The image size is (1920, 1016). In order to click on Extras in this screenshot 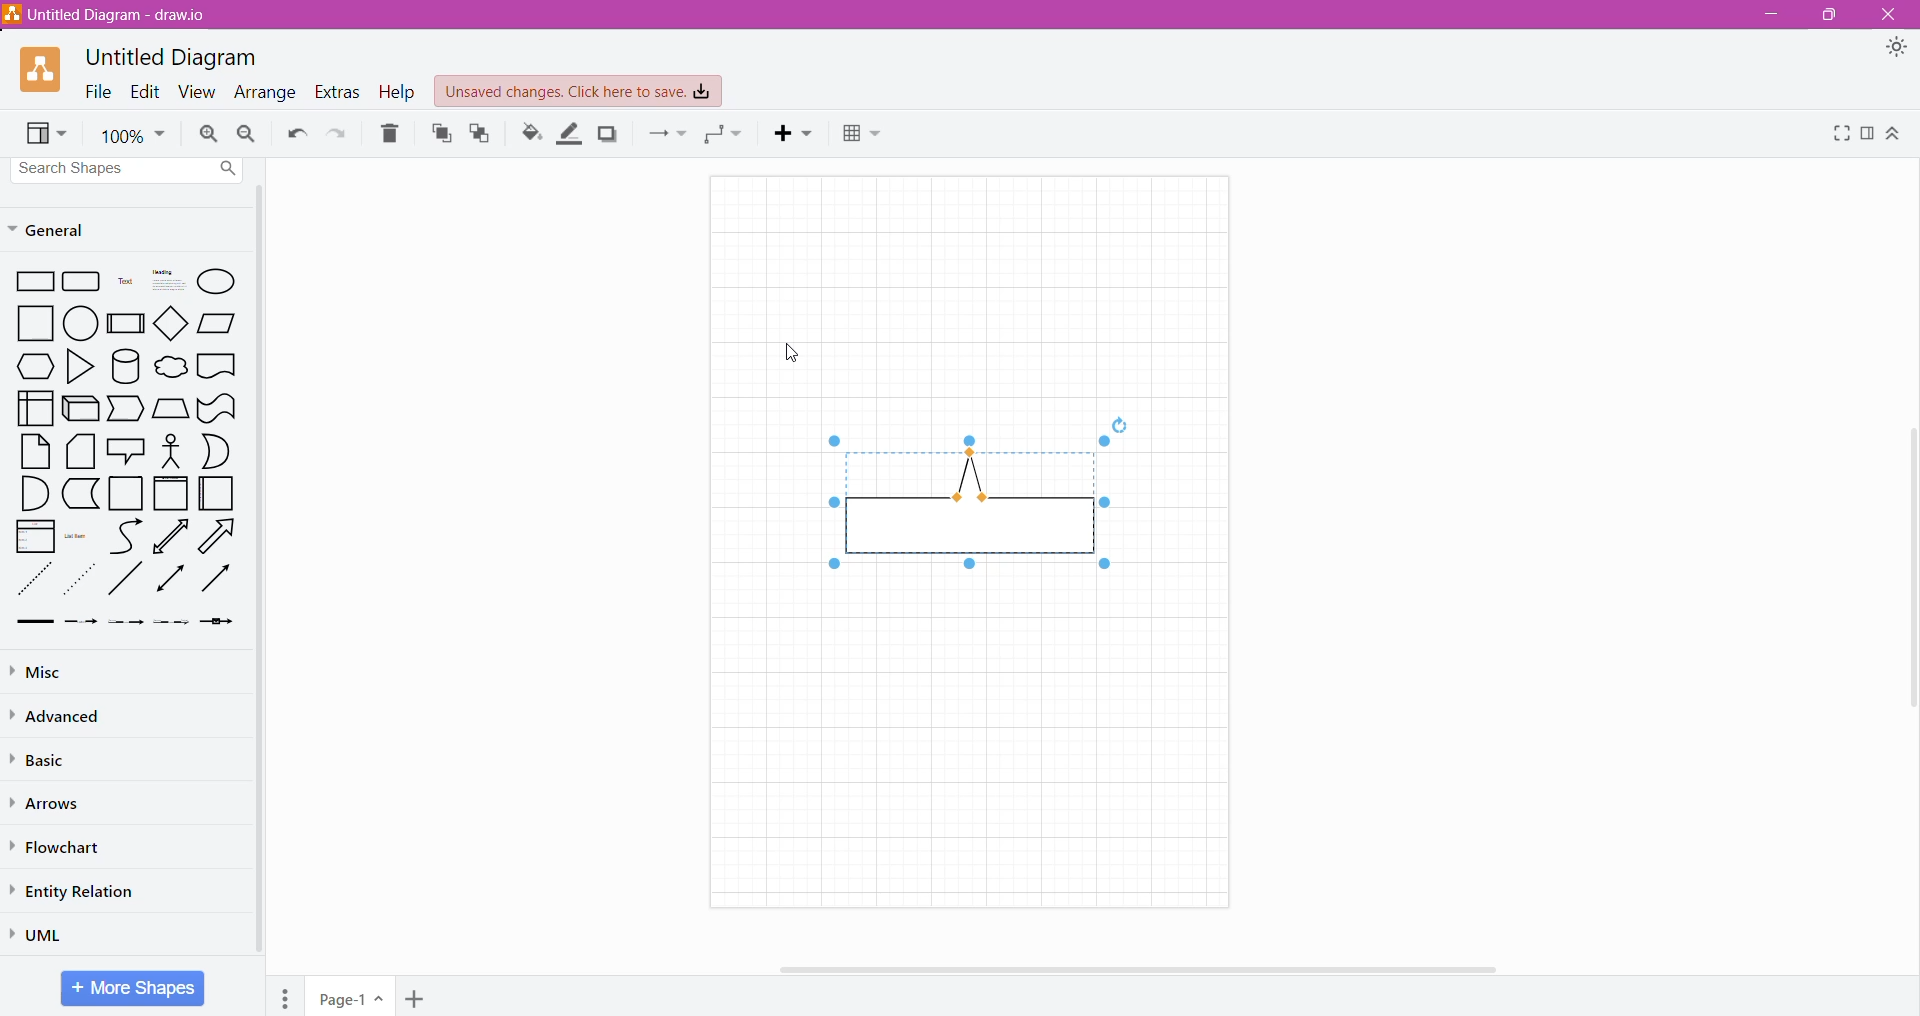, I will do `click(339, 93)`.